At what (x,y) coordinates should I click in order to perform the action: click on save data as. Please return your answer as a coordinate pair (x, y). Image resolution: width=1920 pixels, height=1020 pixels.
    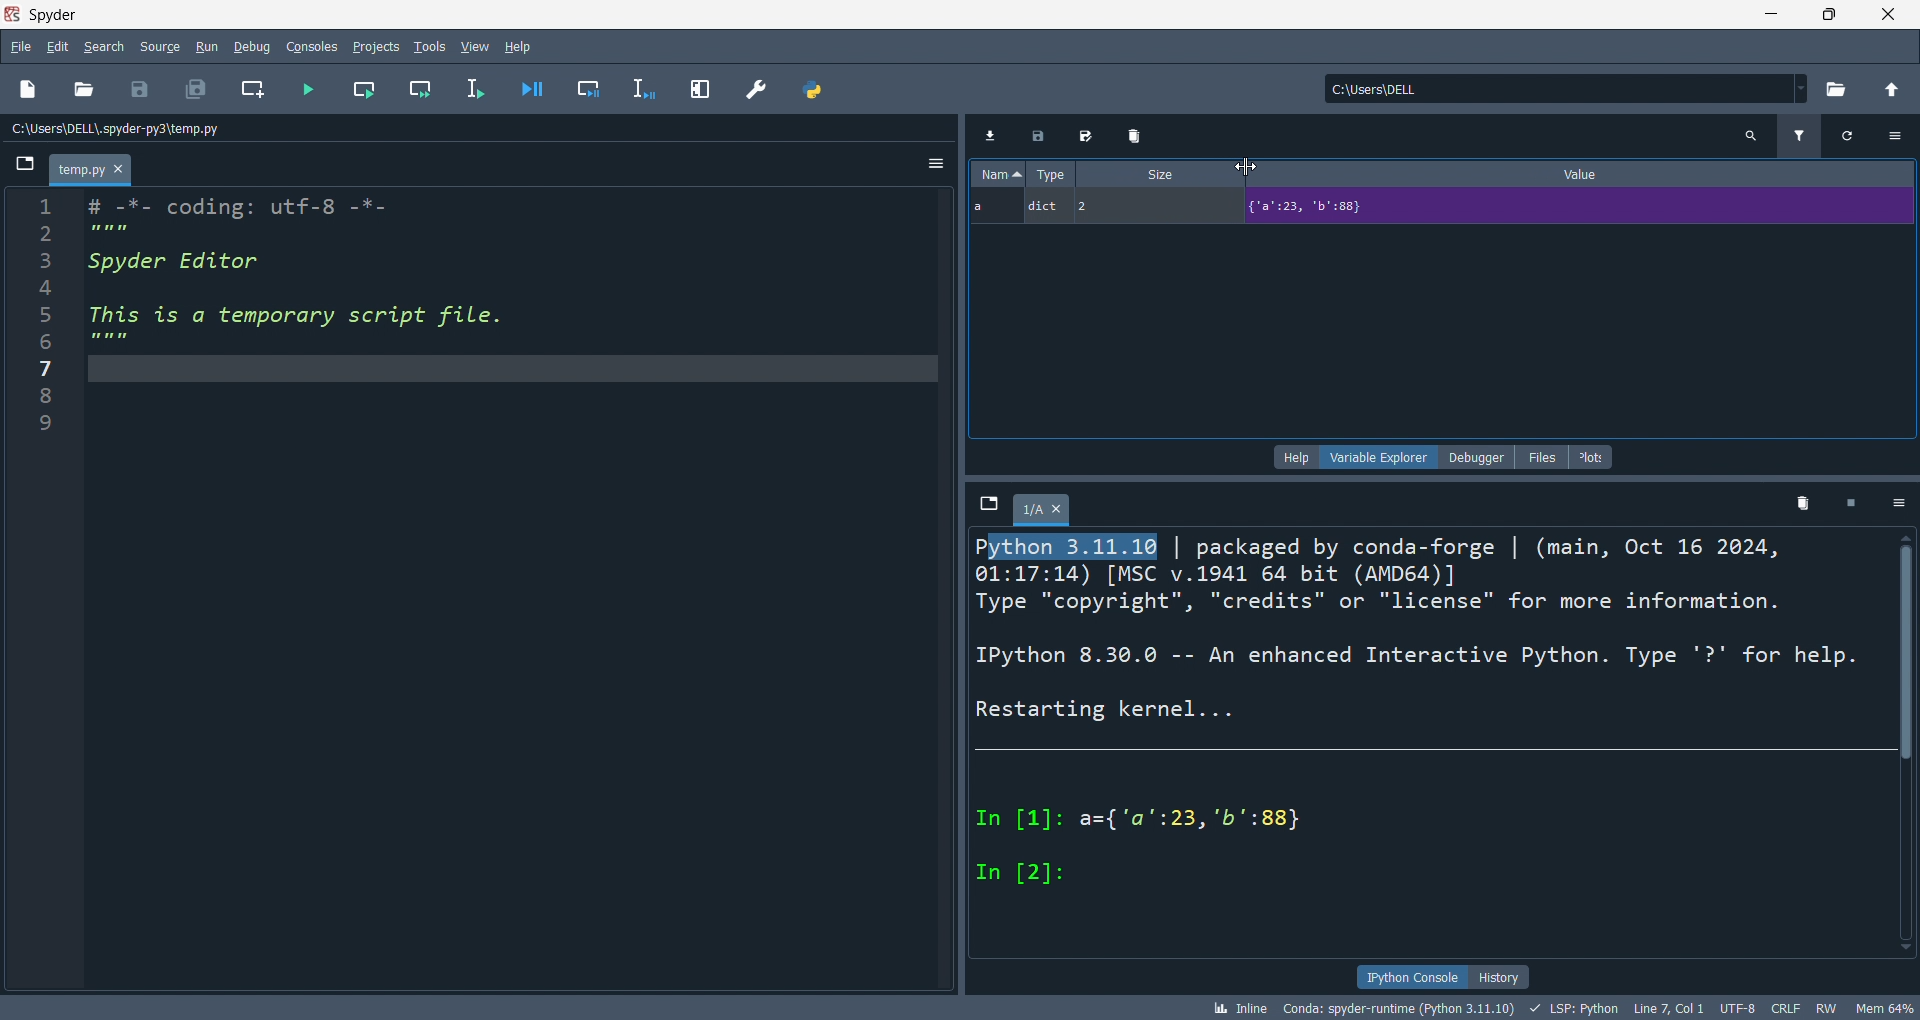
    Looking at the image, I should click on (1079, 136).